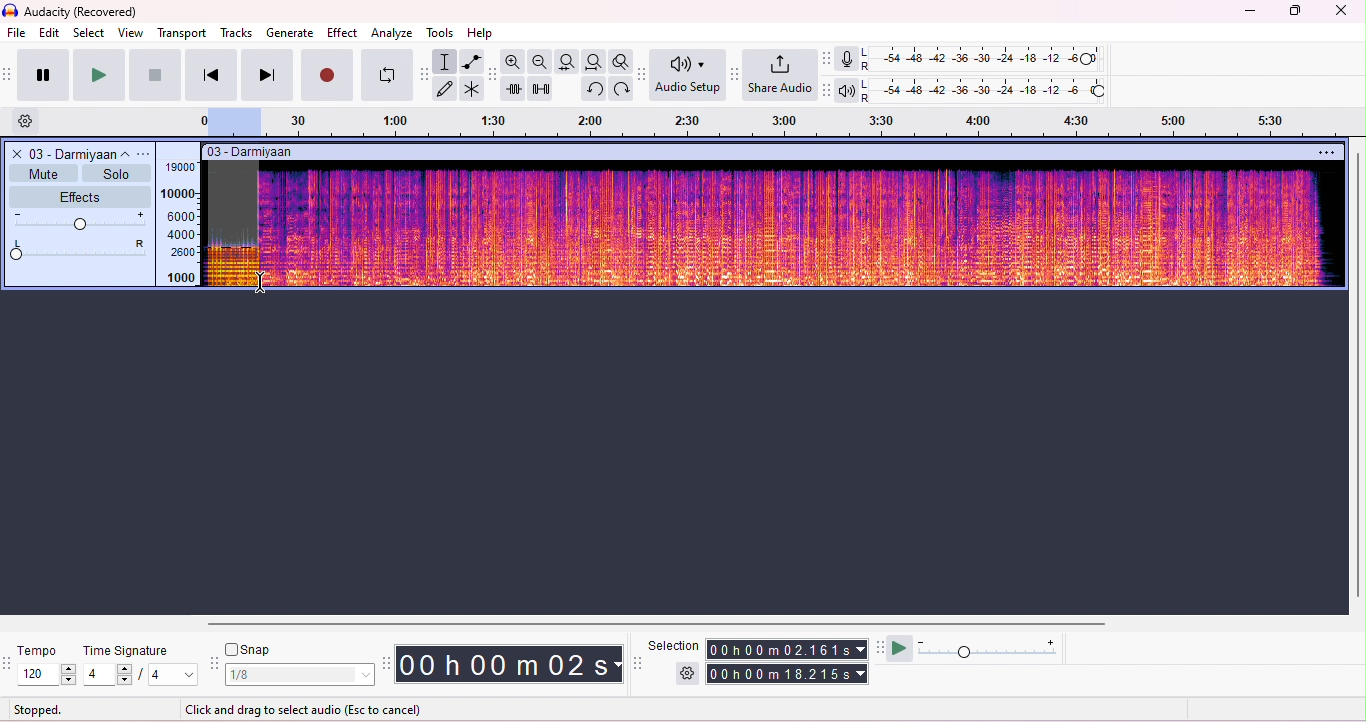  What do you see at coordinates (515, 88) in the screenshot?
I see `trim outside selection` at bounding box center [515, 88].